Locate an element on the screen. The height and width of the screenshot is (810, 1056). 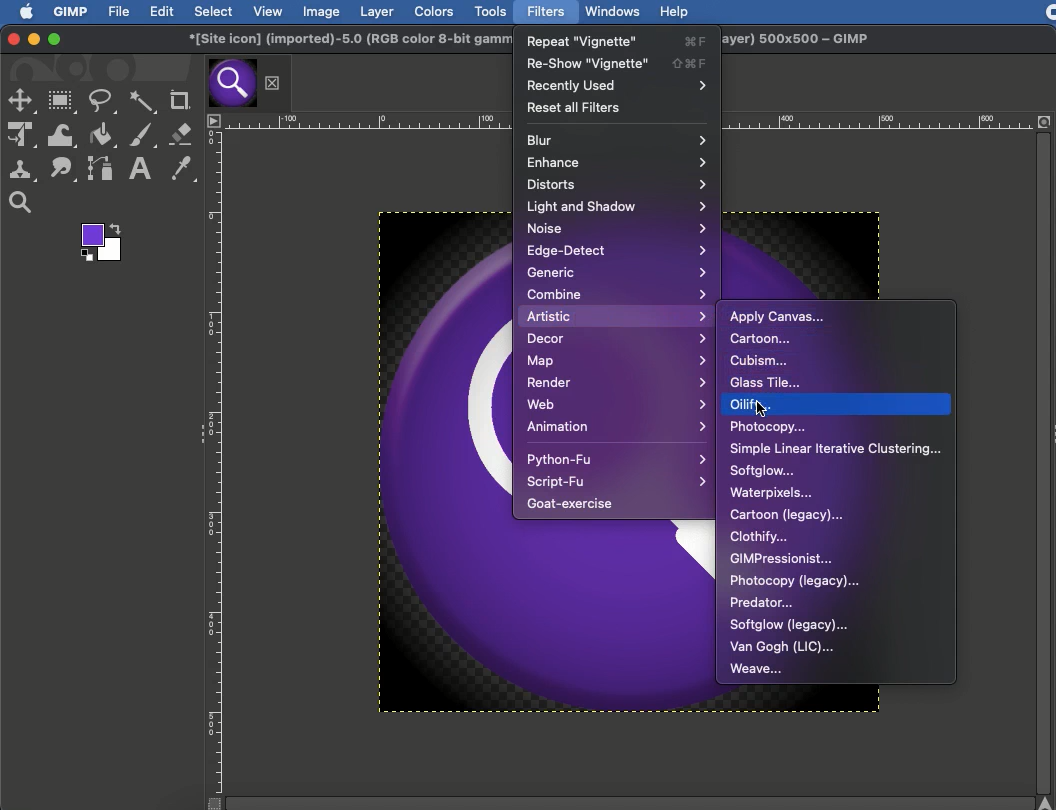
Path is located at coordinates (99, 168).